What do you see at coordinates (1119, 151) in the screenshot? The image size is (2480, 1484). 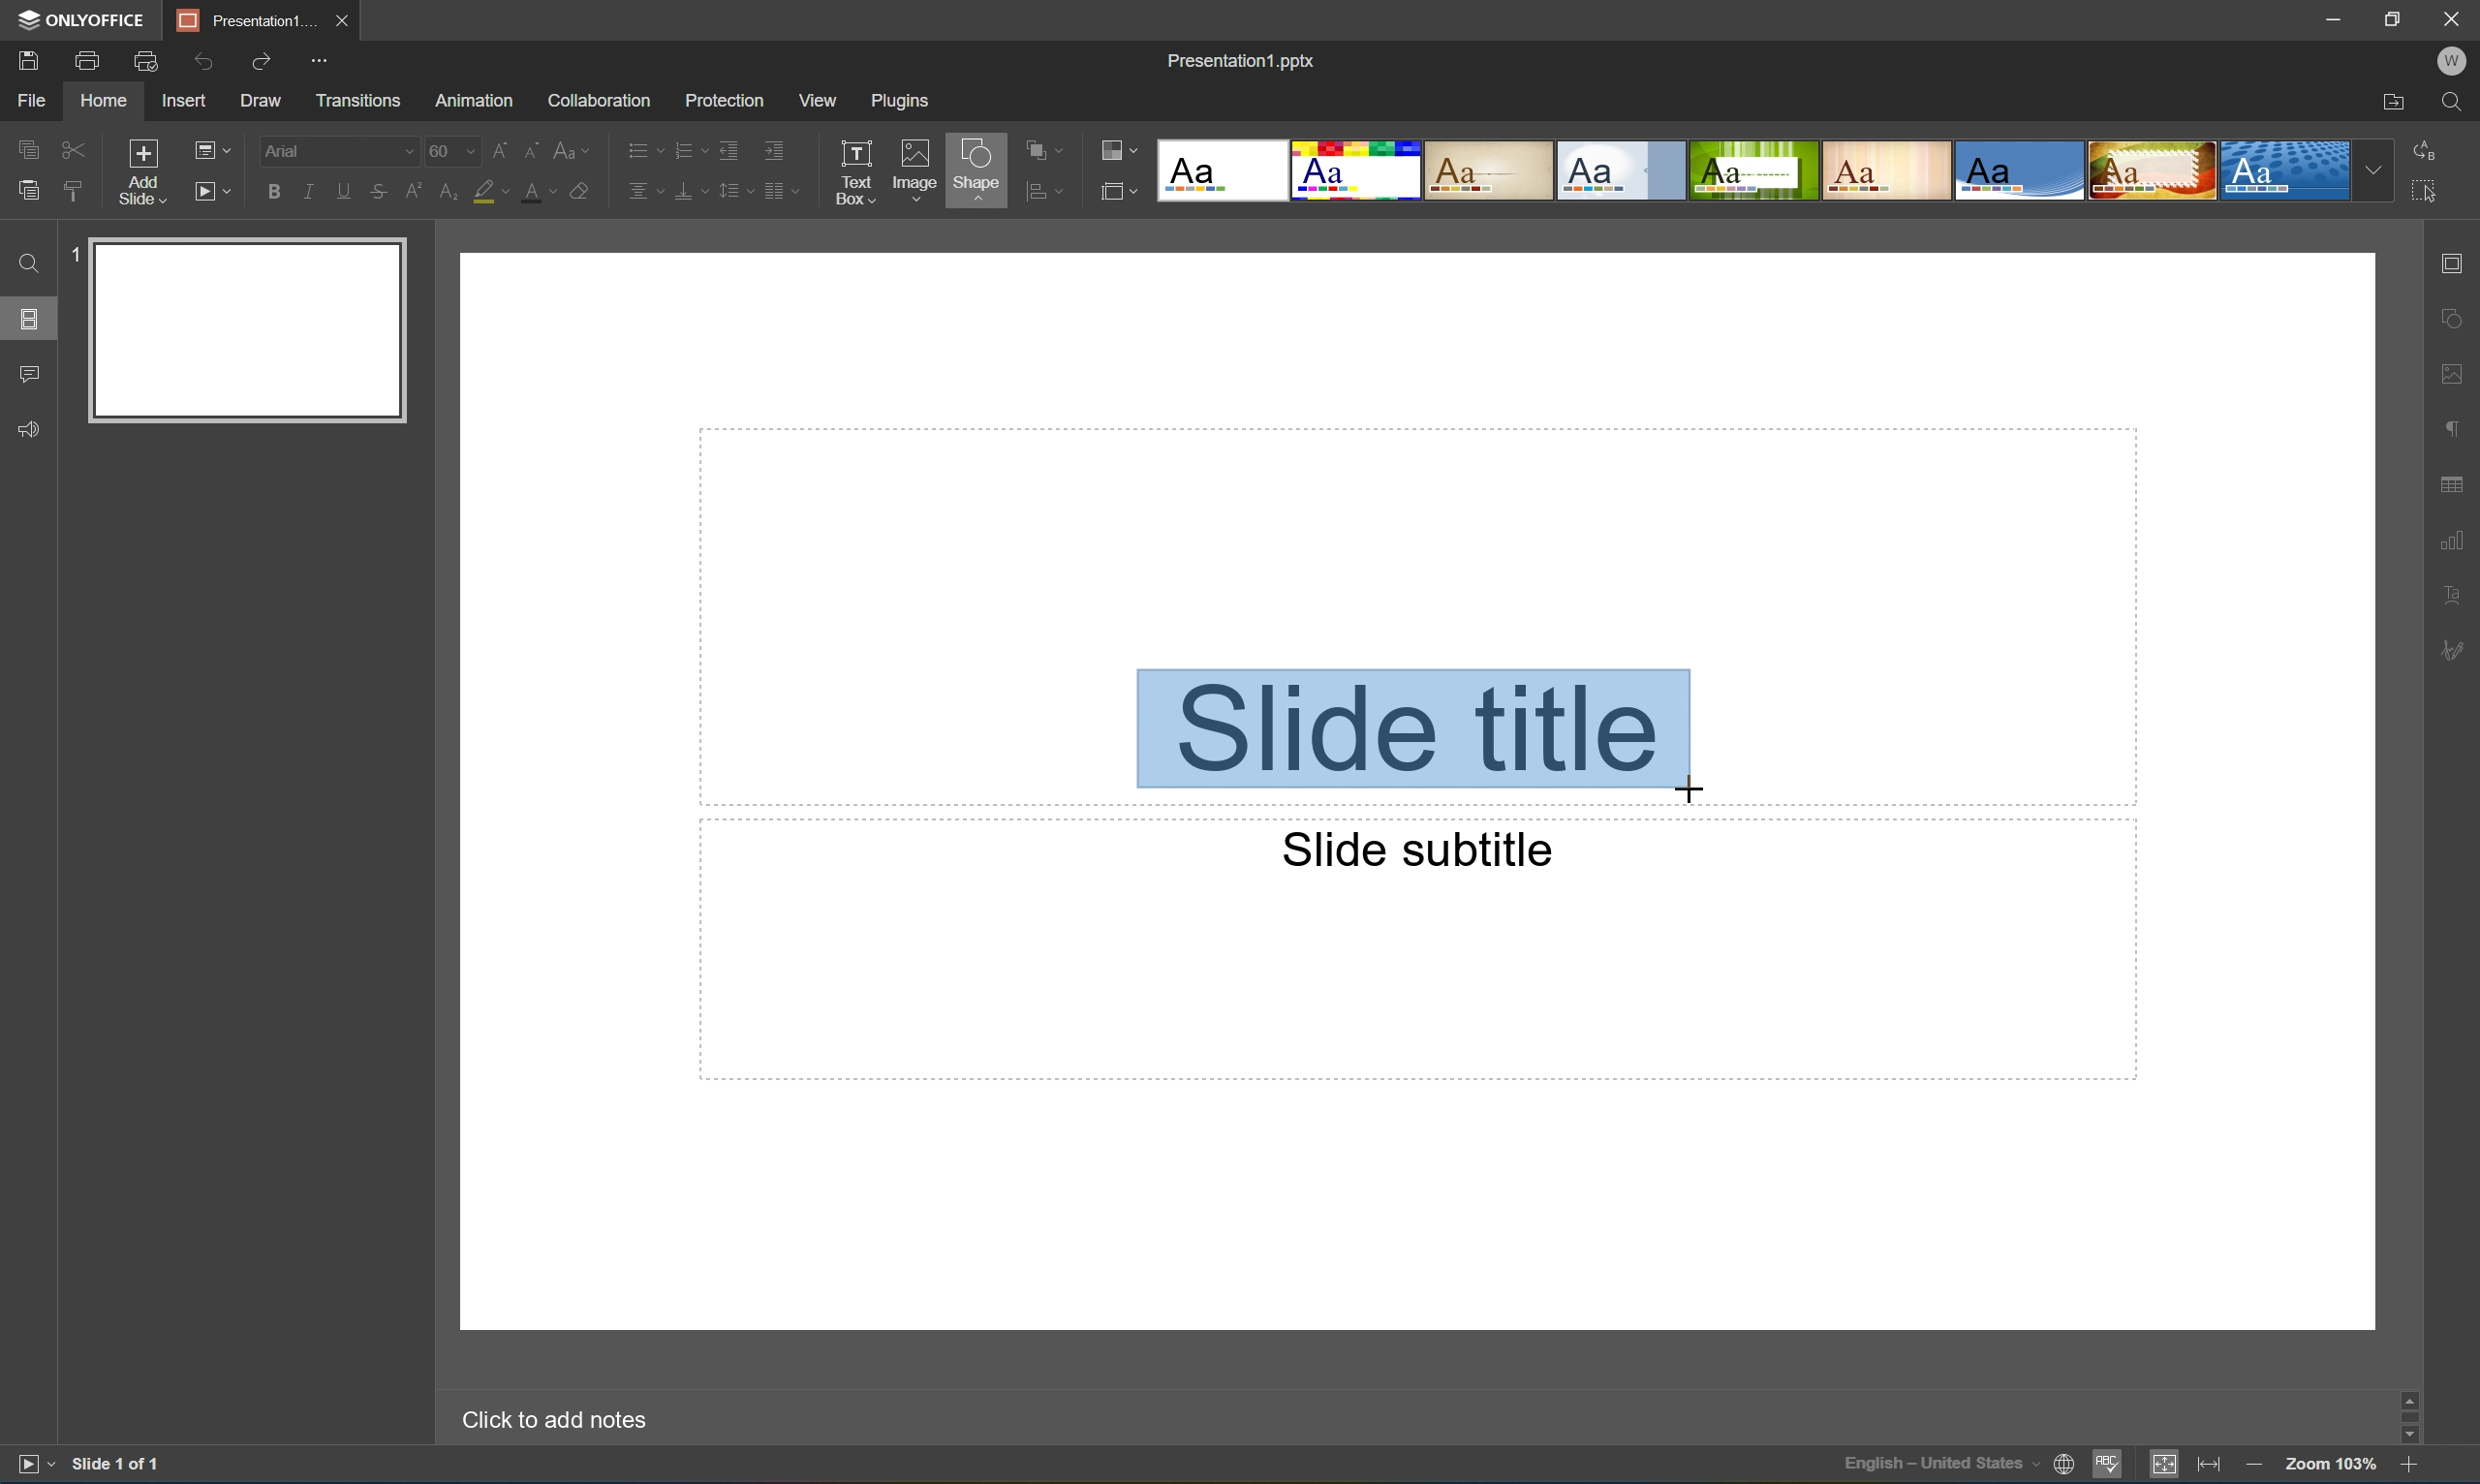 I see `Change color theme` at bounding box center [1119, 151].